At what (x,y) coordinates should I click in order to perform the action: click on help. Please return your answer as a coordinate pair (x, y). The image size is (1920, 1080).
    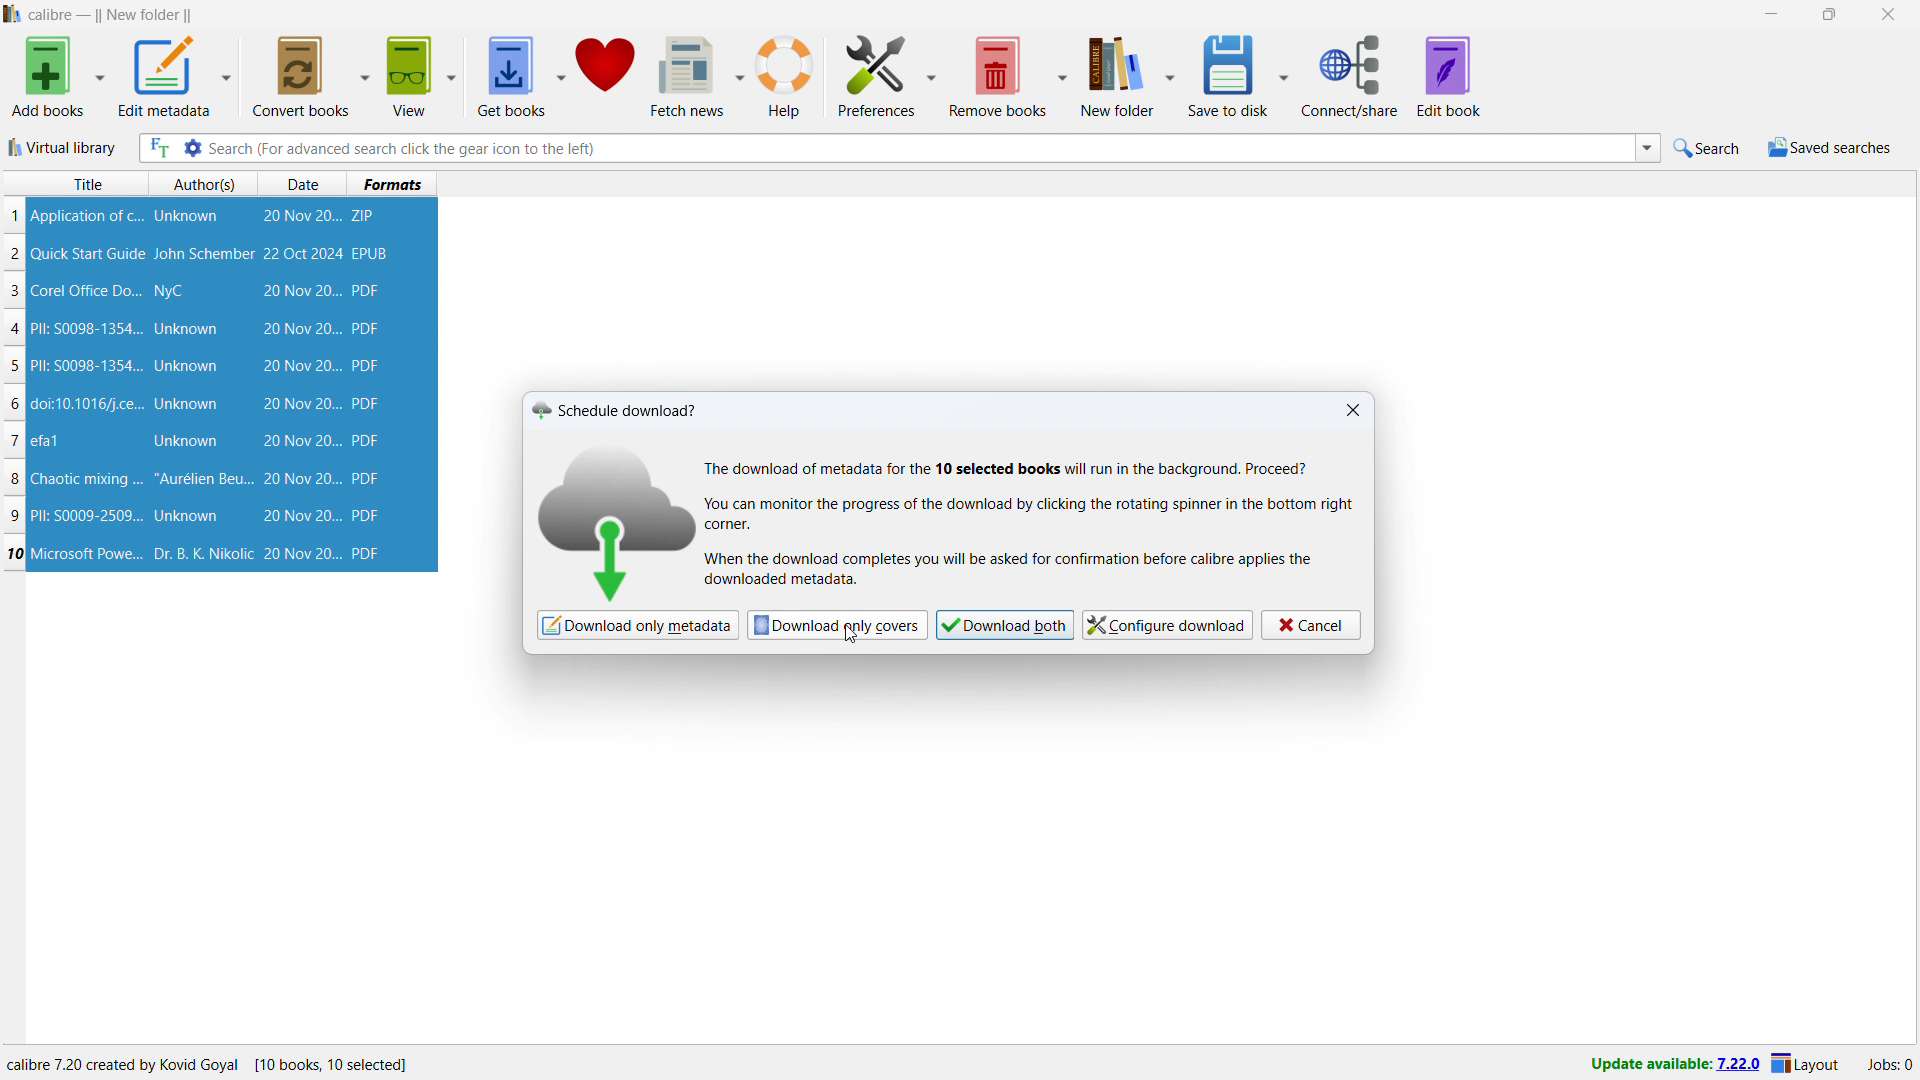
    Looking at the image, I should click on (787, 75).